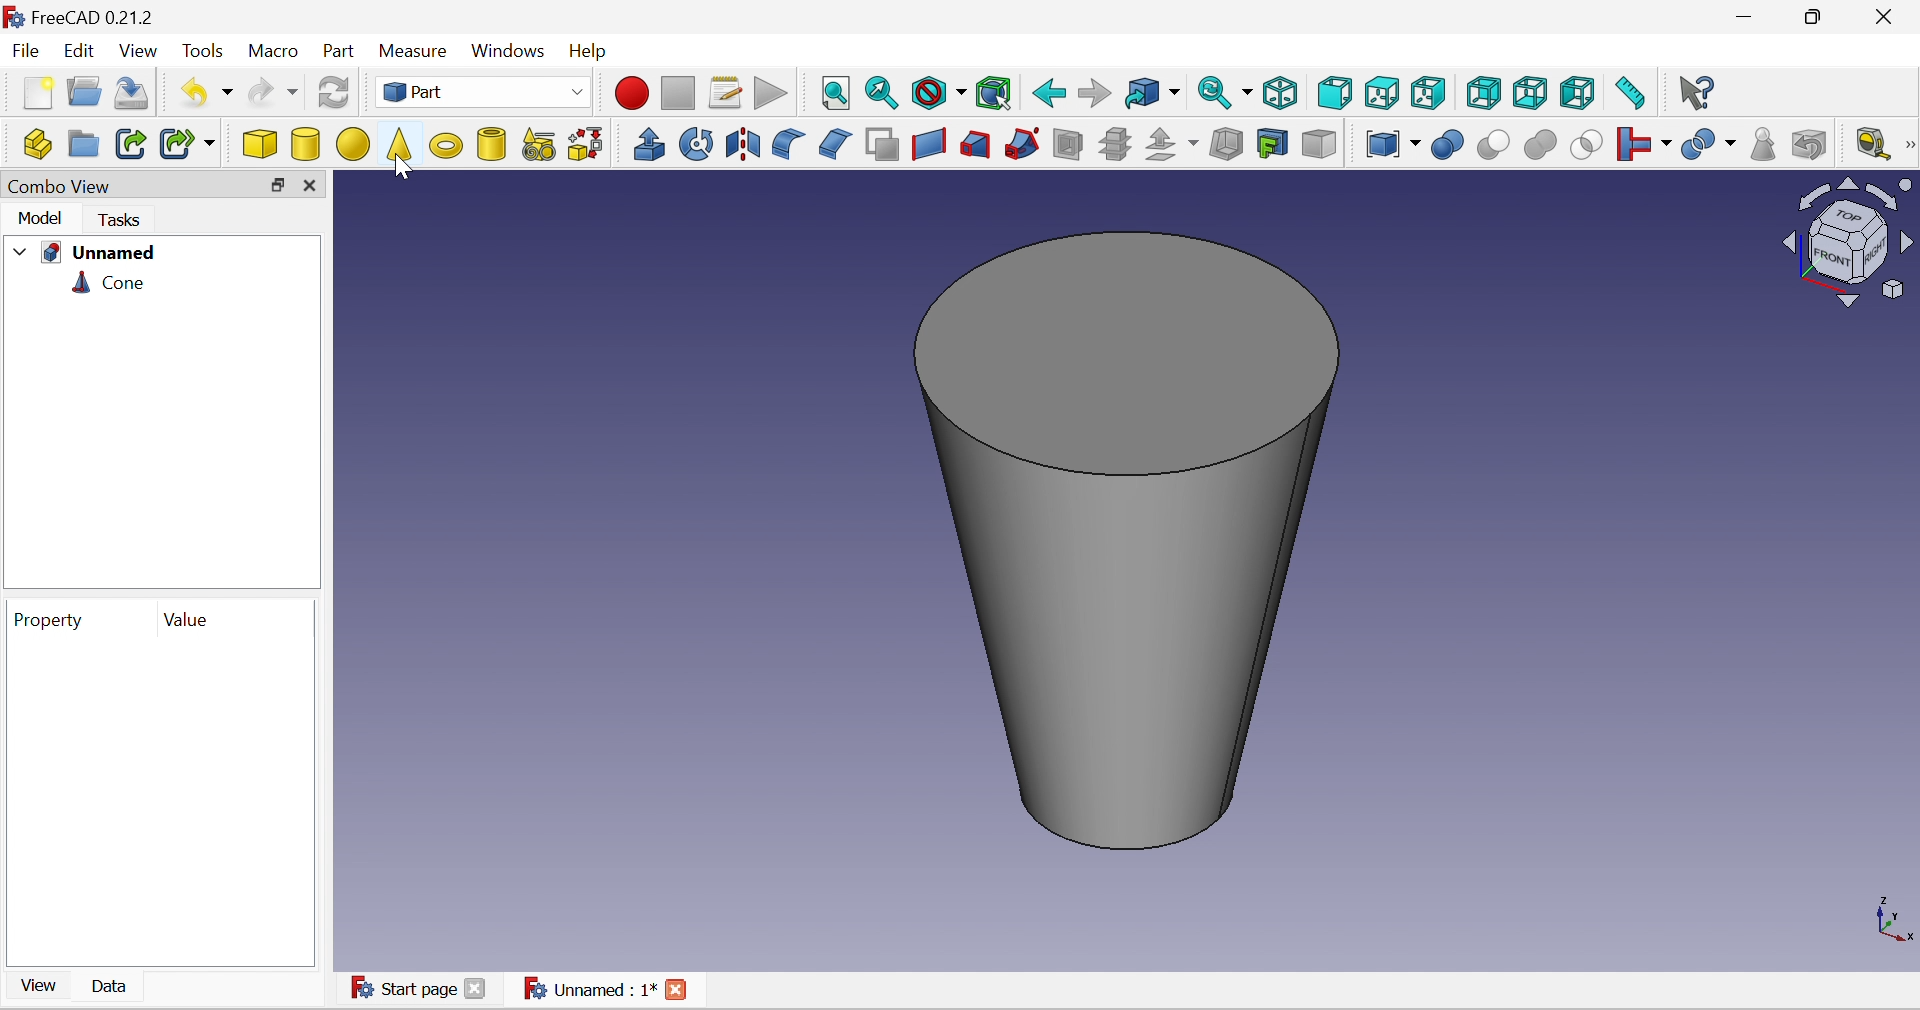 The image size is (1920, 1010). I want to click on Macros, so click(726, 93).